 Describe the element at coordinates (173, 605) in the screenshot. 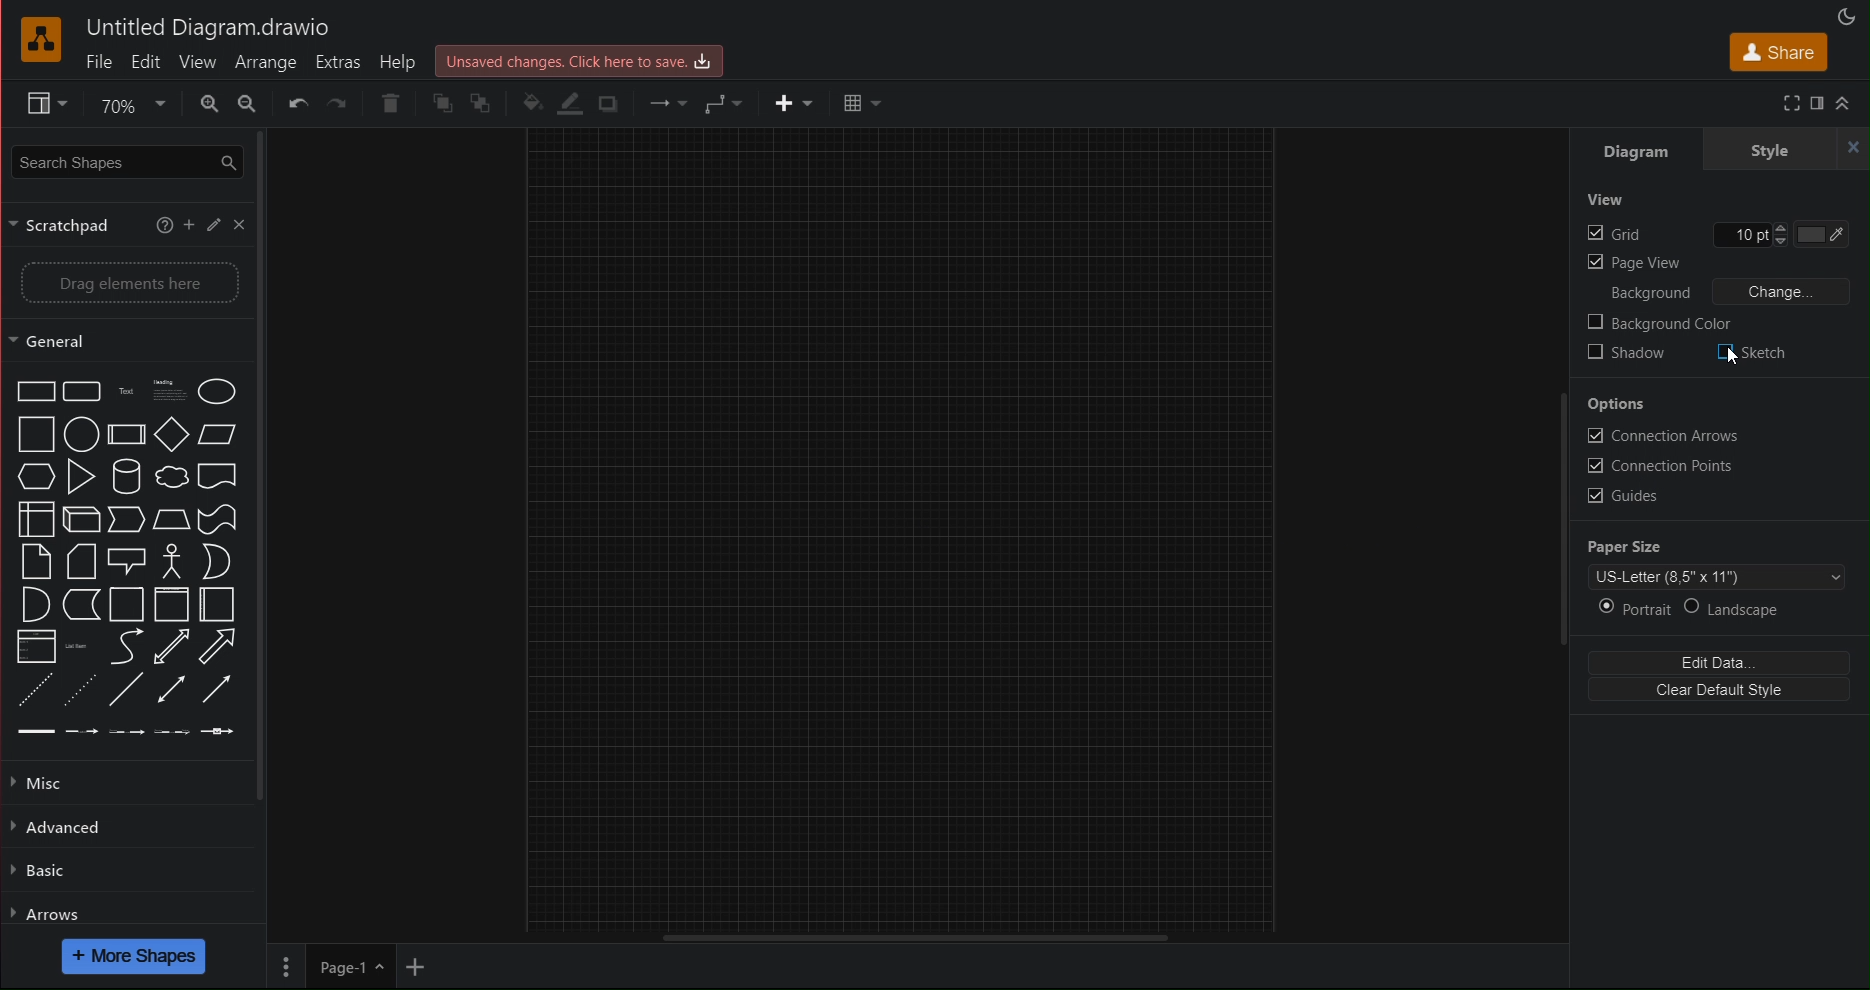

I see `vertical container` at that location.